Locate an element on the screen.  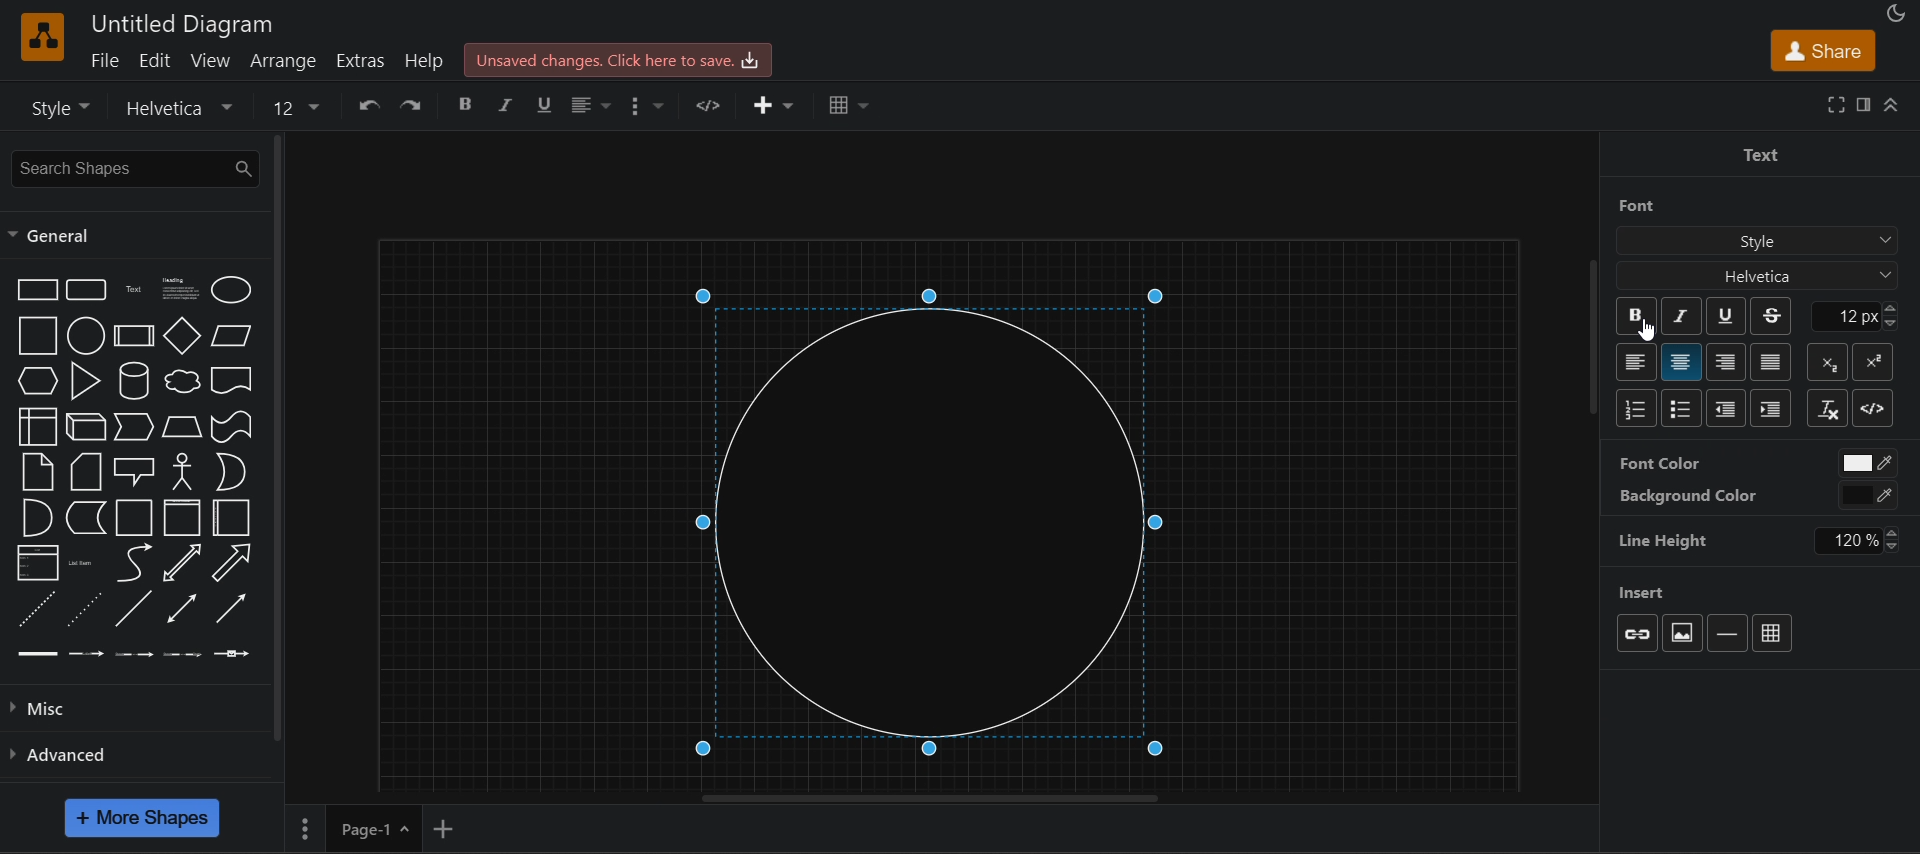
Connector 3 is located at coordinates (130, 654).